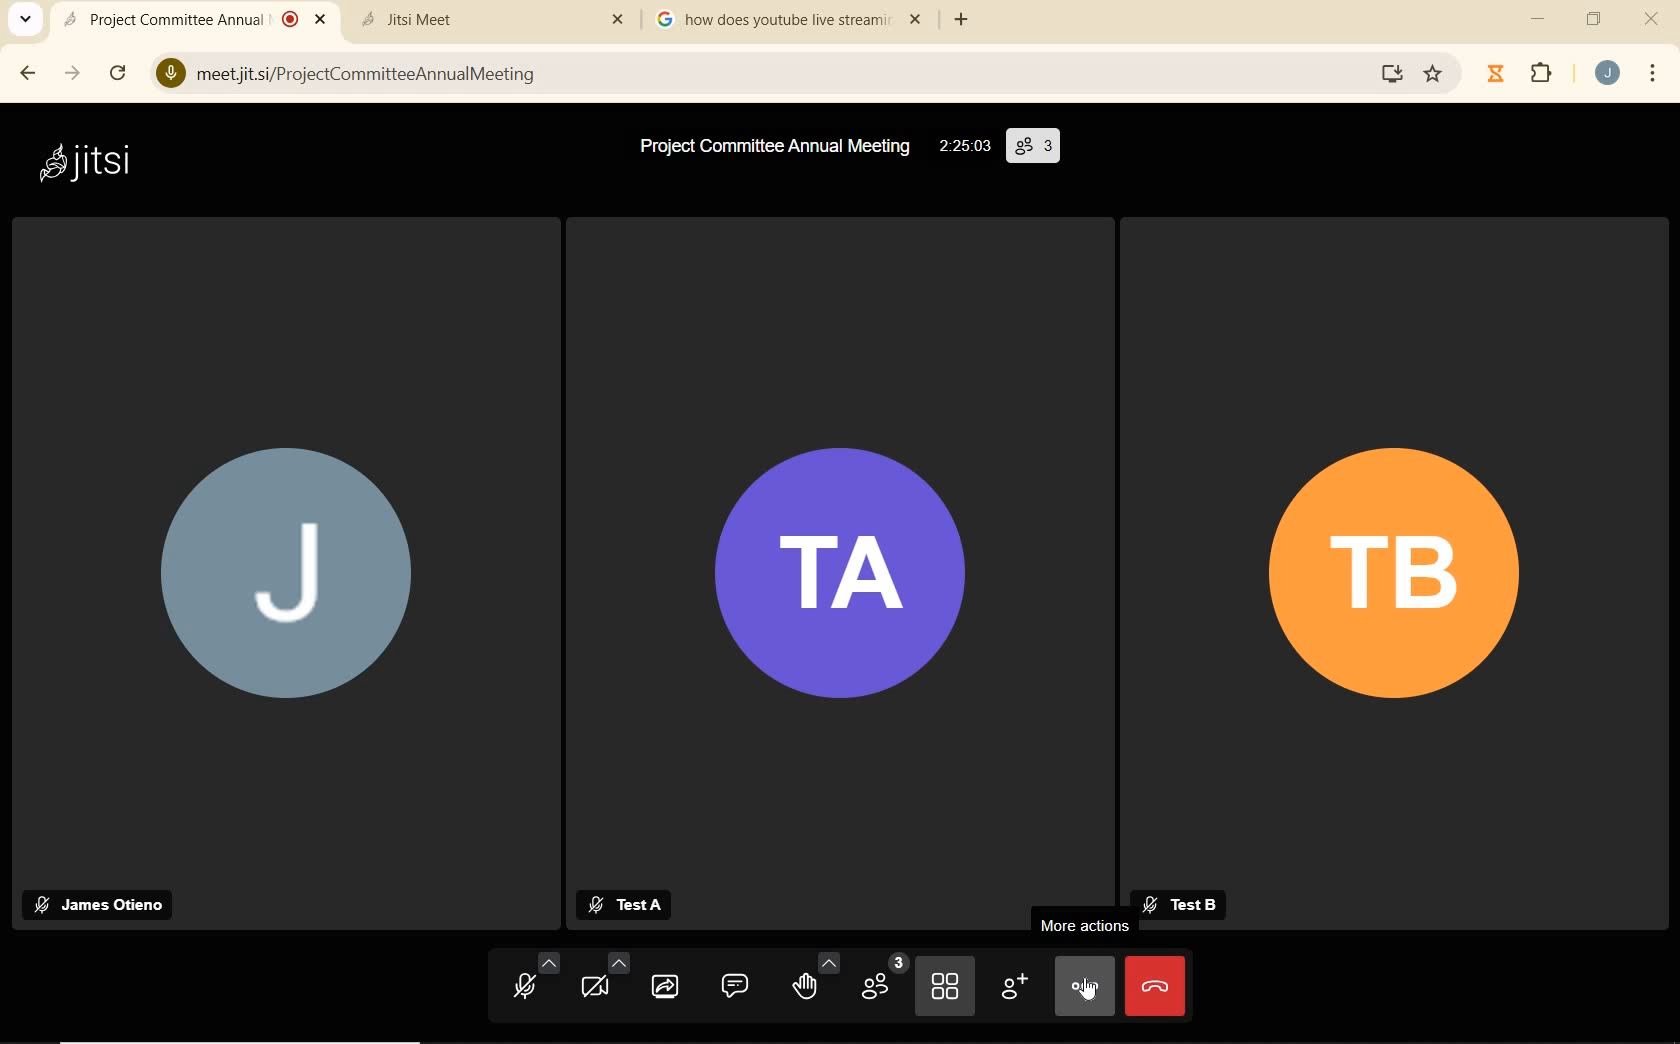  I want to click on microphone, so click(536, 980).